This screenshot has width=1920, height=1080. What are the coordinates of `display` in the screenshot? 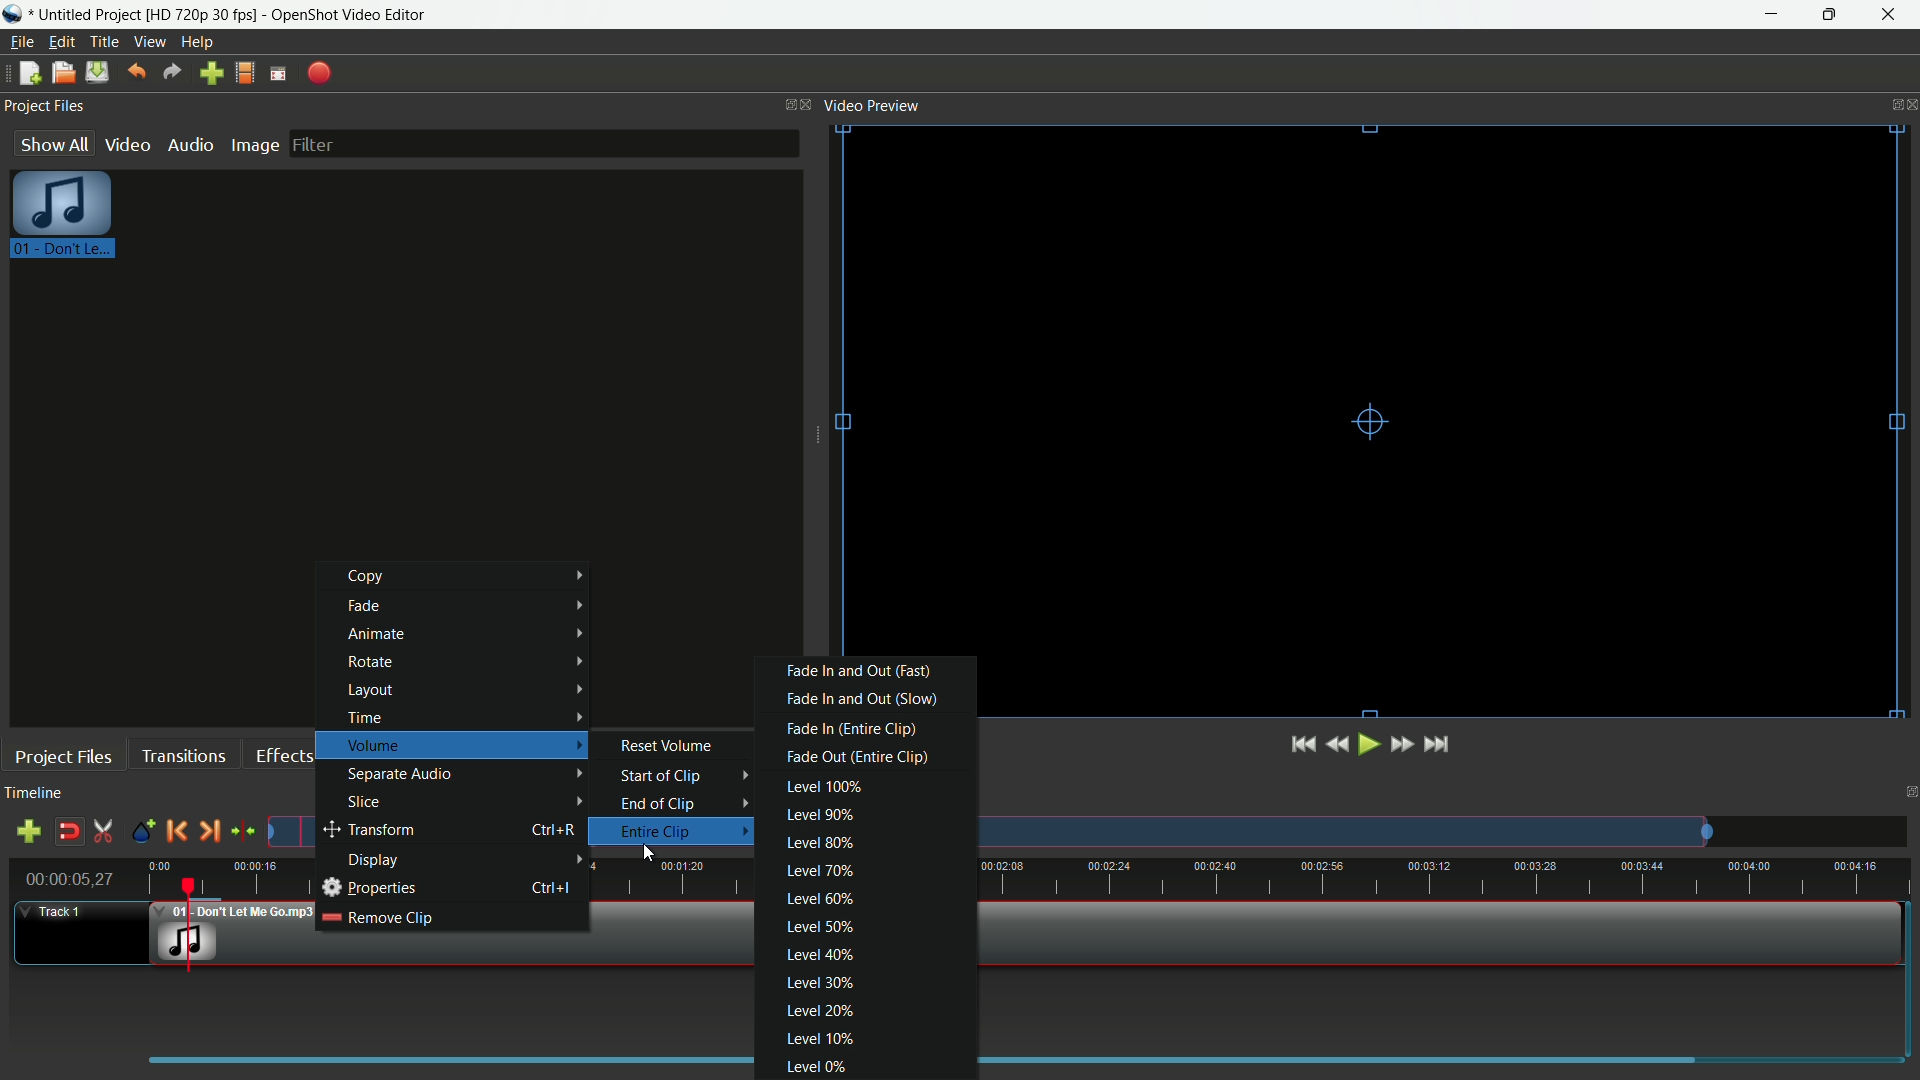 It's located at (468, 861).